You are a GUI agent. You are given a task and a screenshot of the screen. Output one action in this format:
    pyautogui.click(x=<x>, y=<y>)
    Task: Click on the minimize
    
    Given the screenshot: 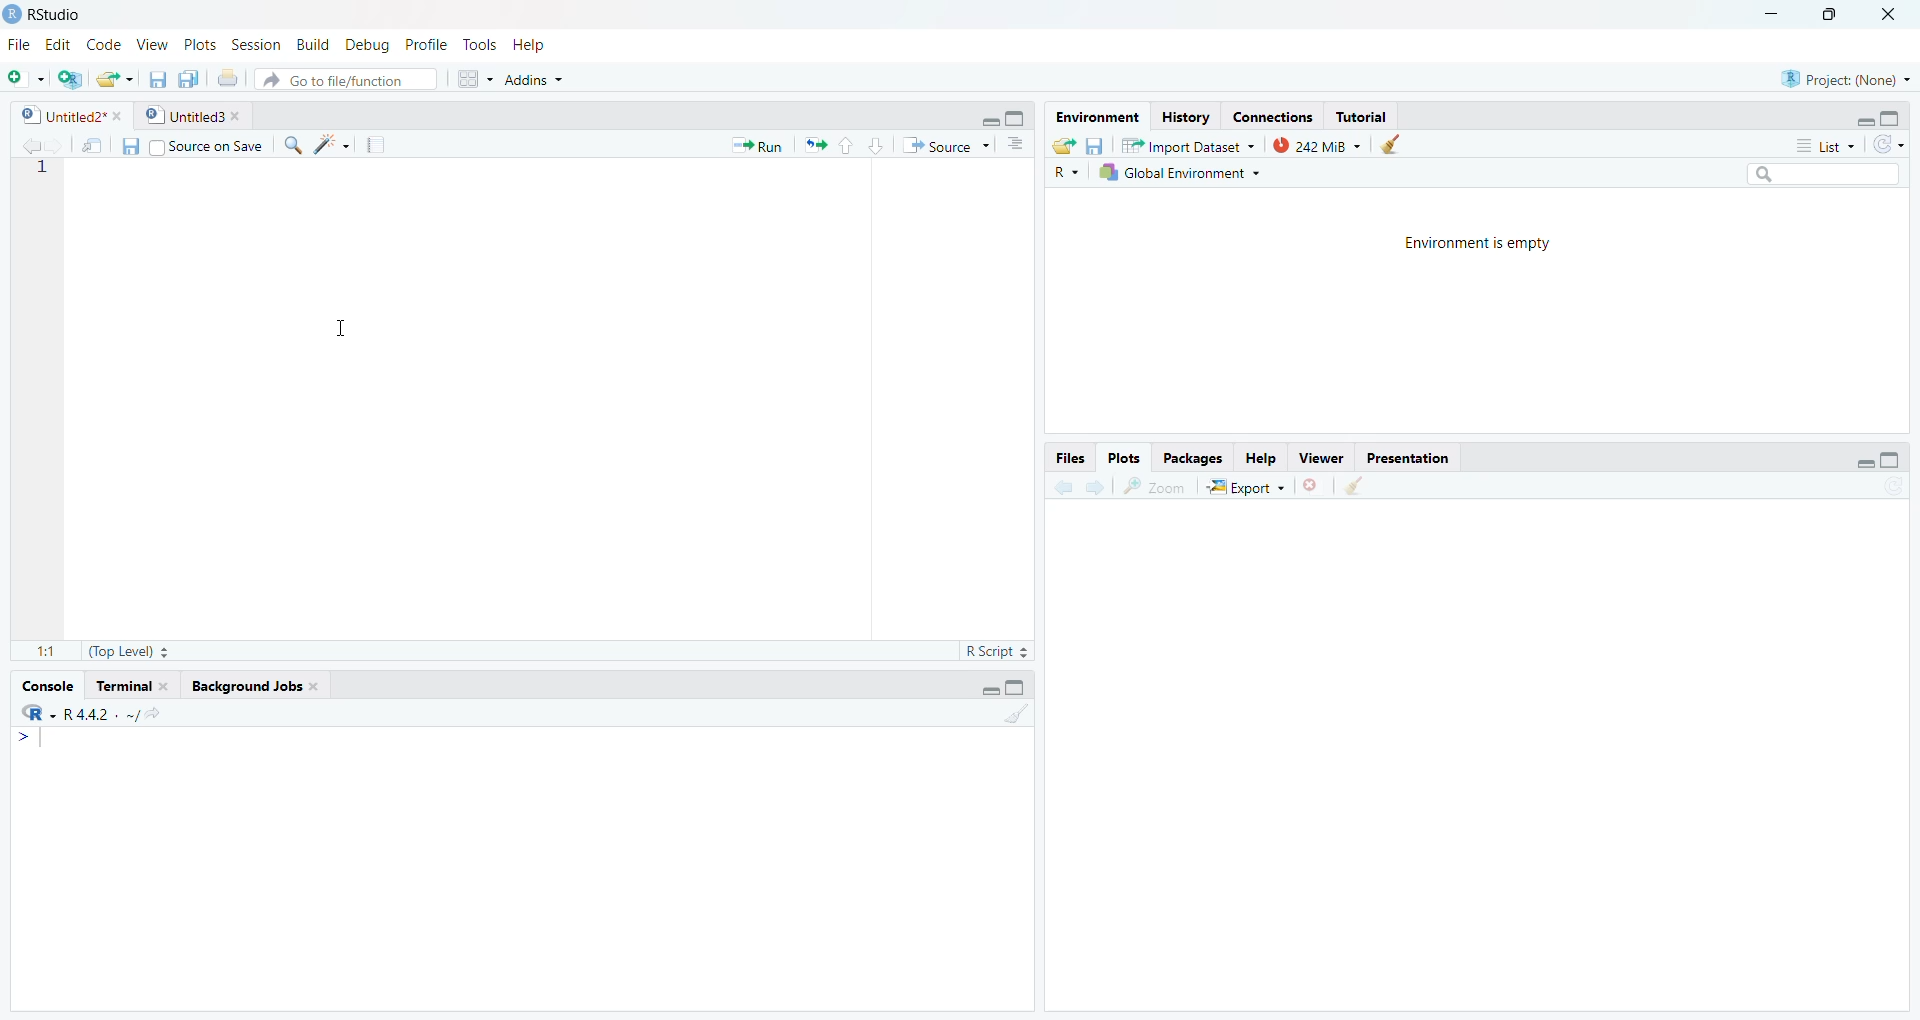 What is the action you would take?
    pyautogui.click(x=1864, y=120)
    